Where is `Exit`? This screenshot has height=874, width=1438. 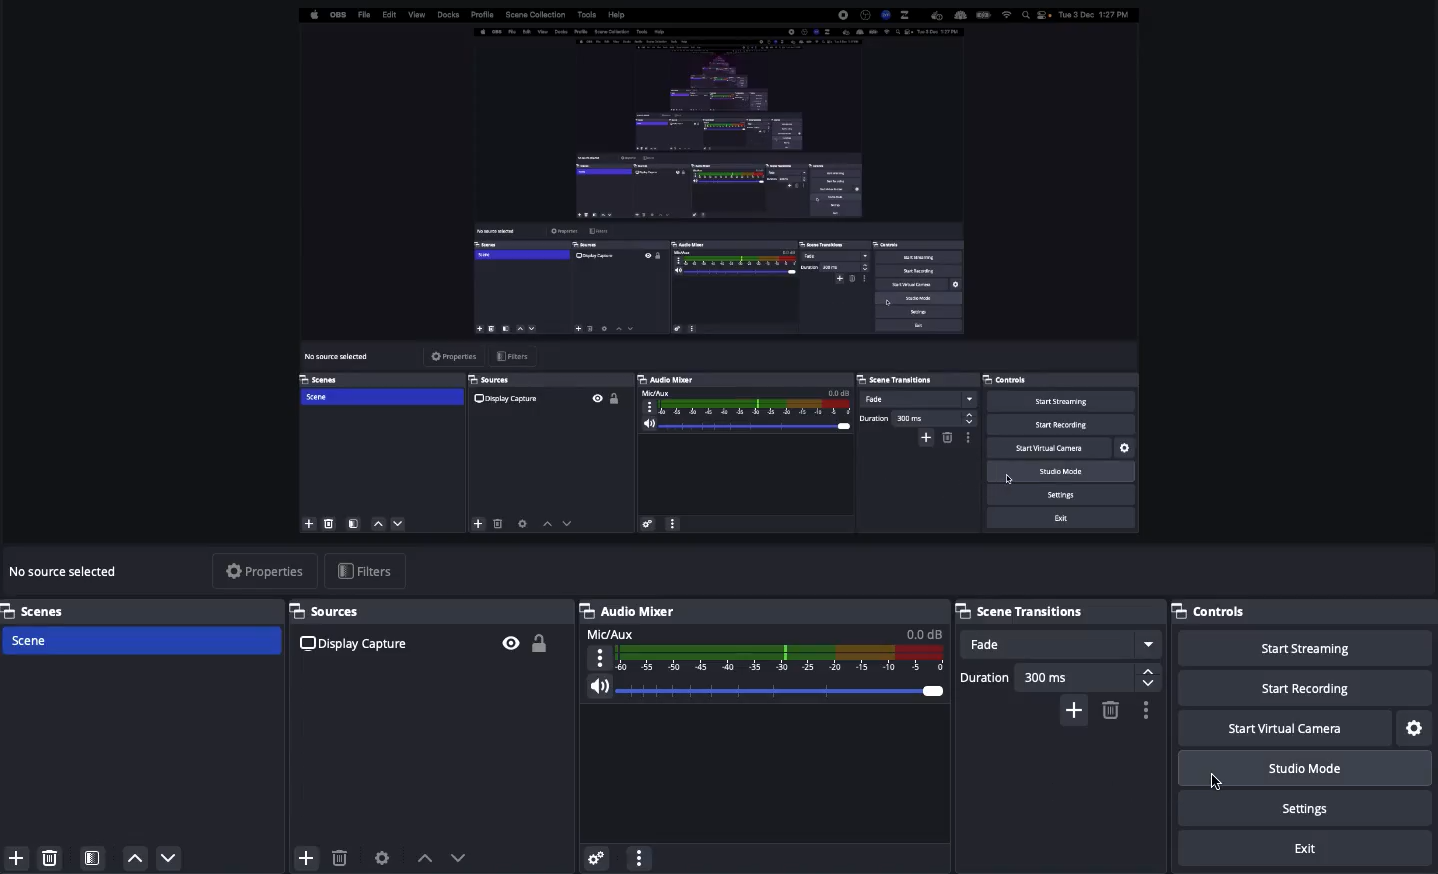
Exit is located at coordinates (1303, 850).